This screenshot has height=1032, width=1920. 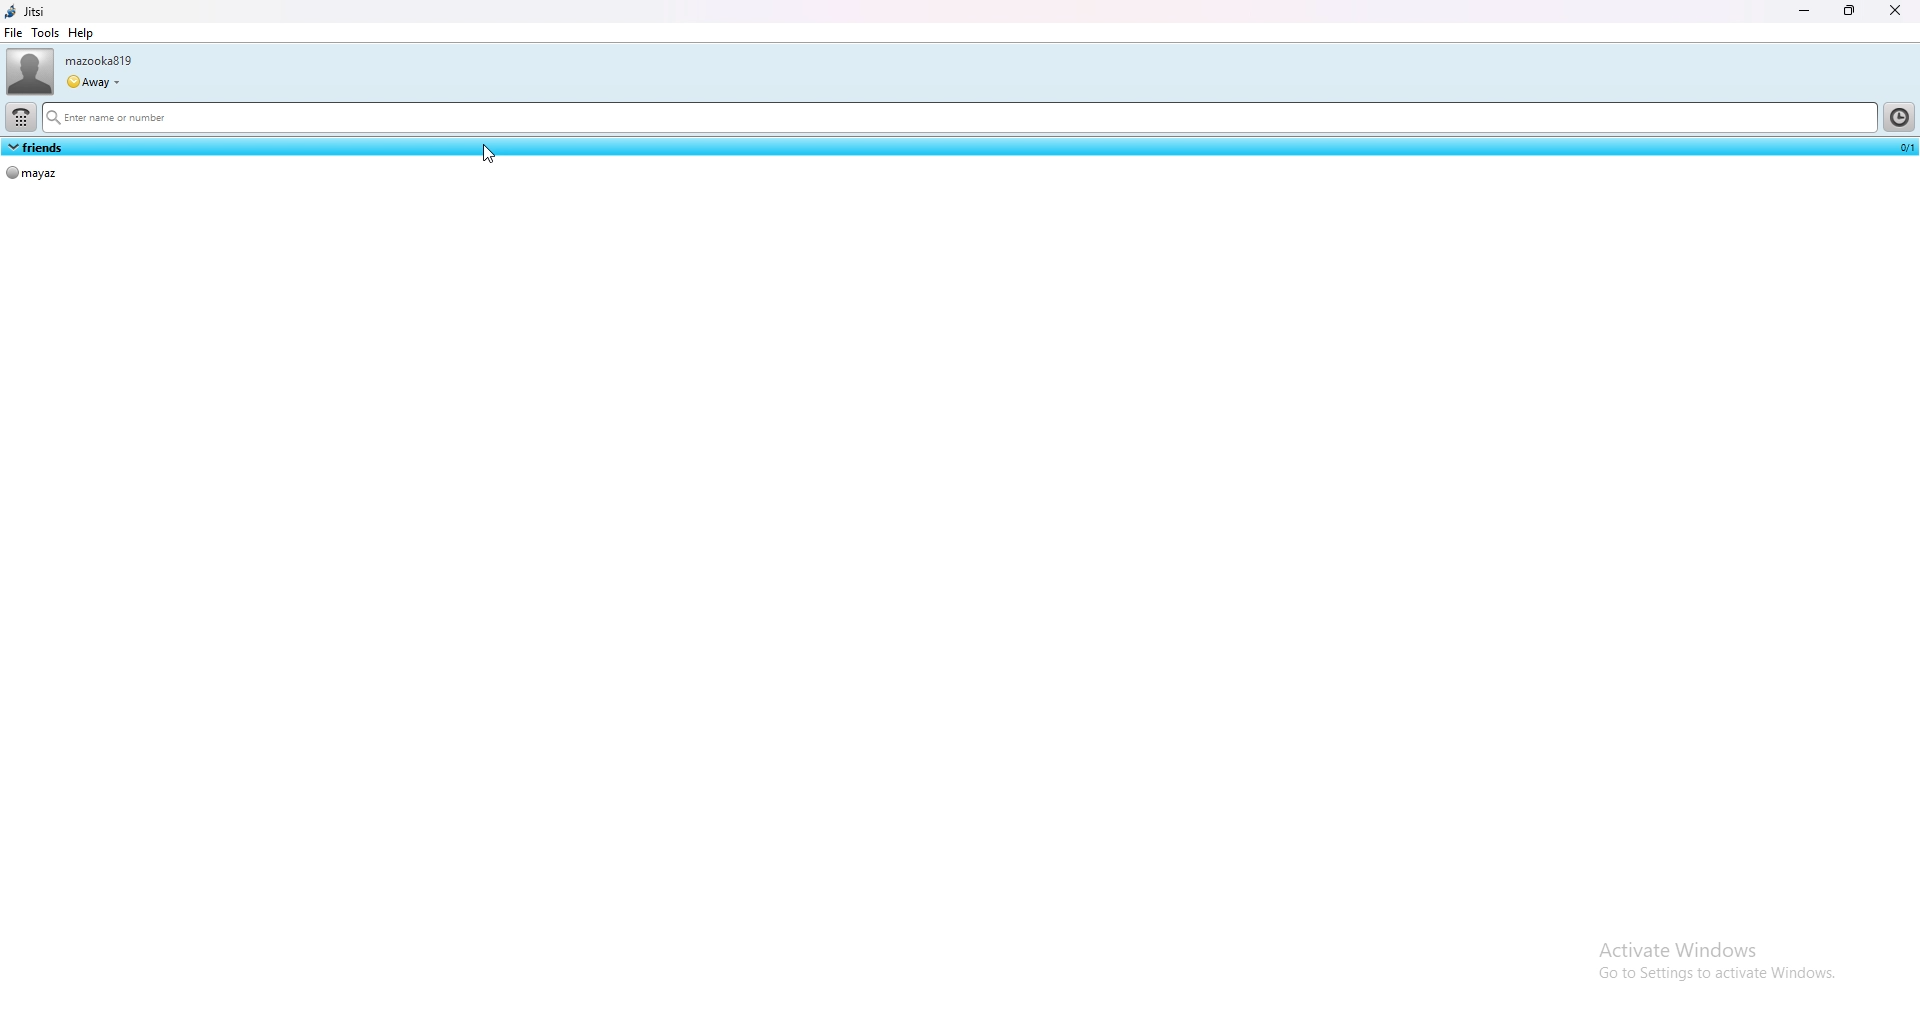 What do you see at coordinates (36, 146) in the screenshot?
I see `contact list` at bounding box center [36, 146].